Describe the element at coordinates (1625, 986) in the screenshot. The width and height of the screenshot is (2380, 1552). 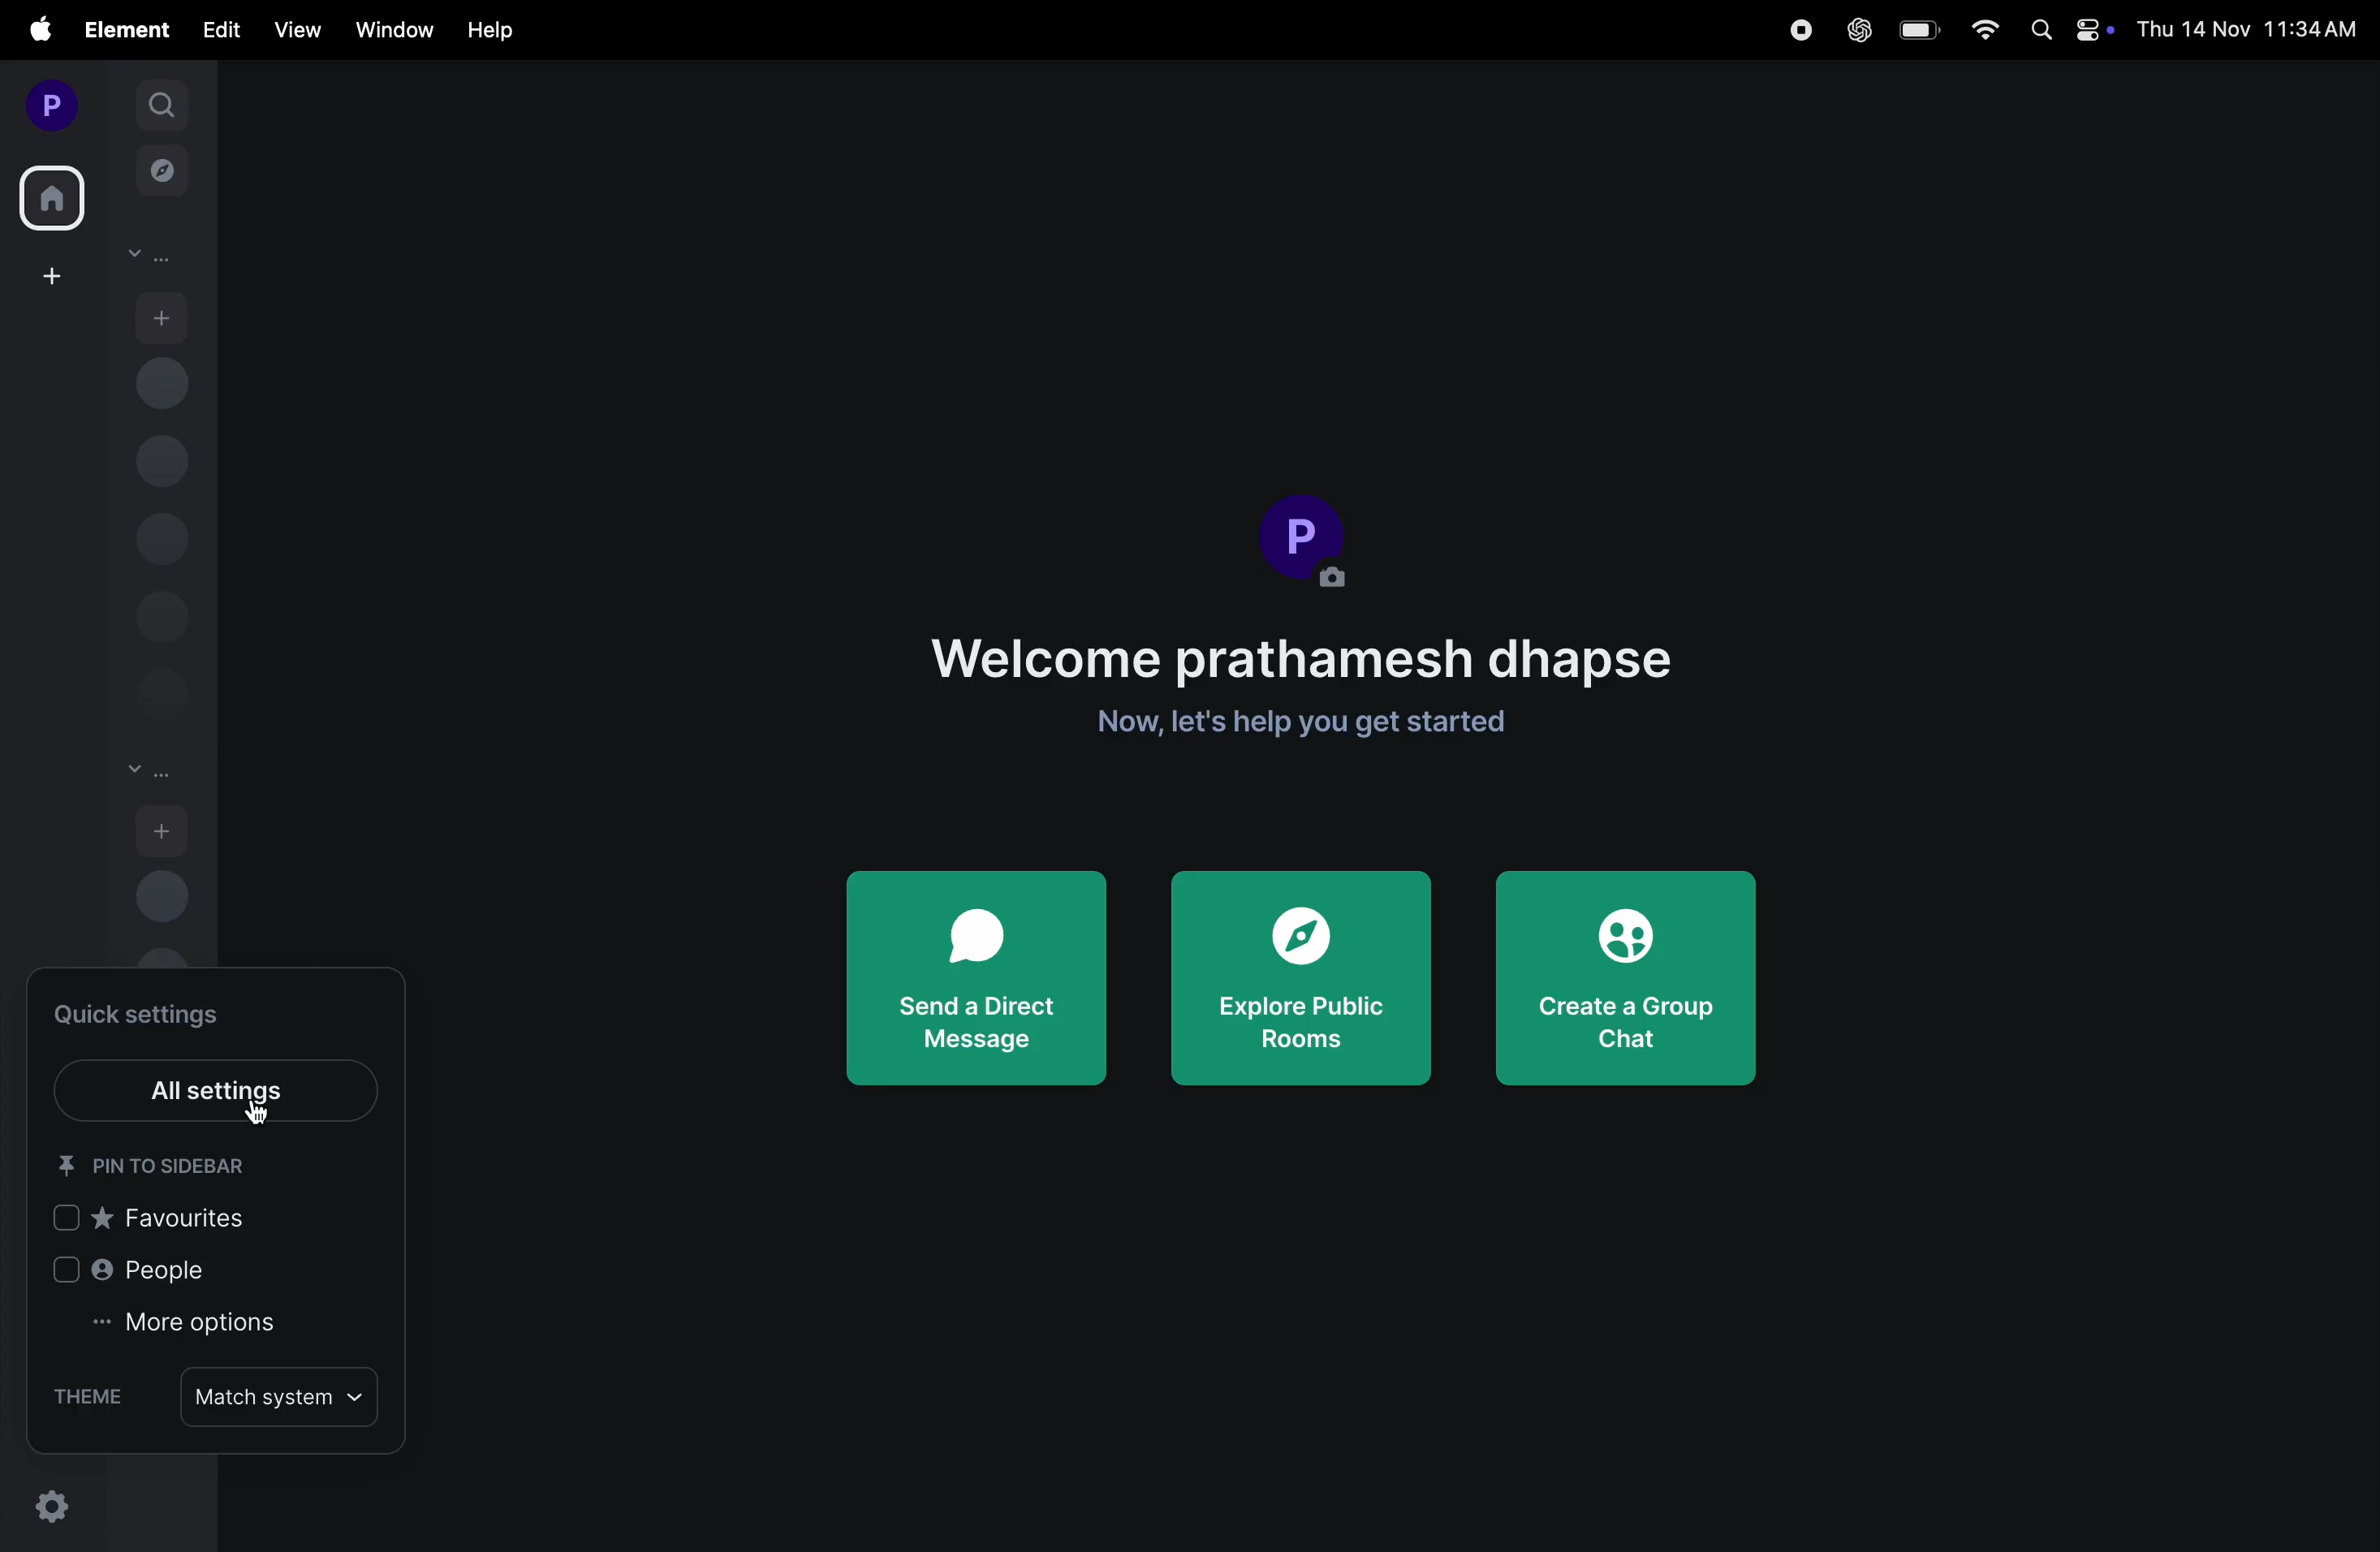
I see `create a chat group` at that location.